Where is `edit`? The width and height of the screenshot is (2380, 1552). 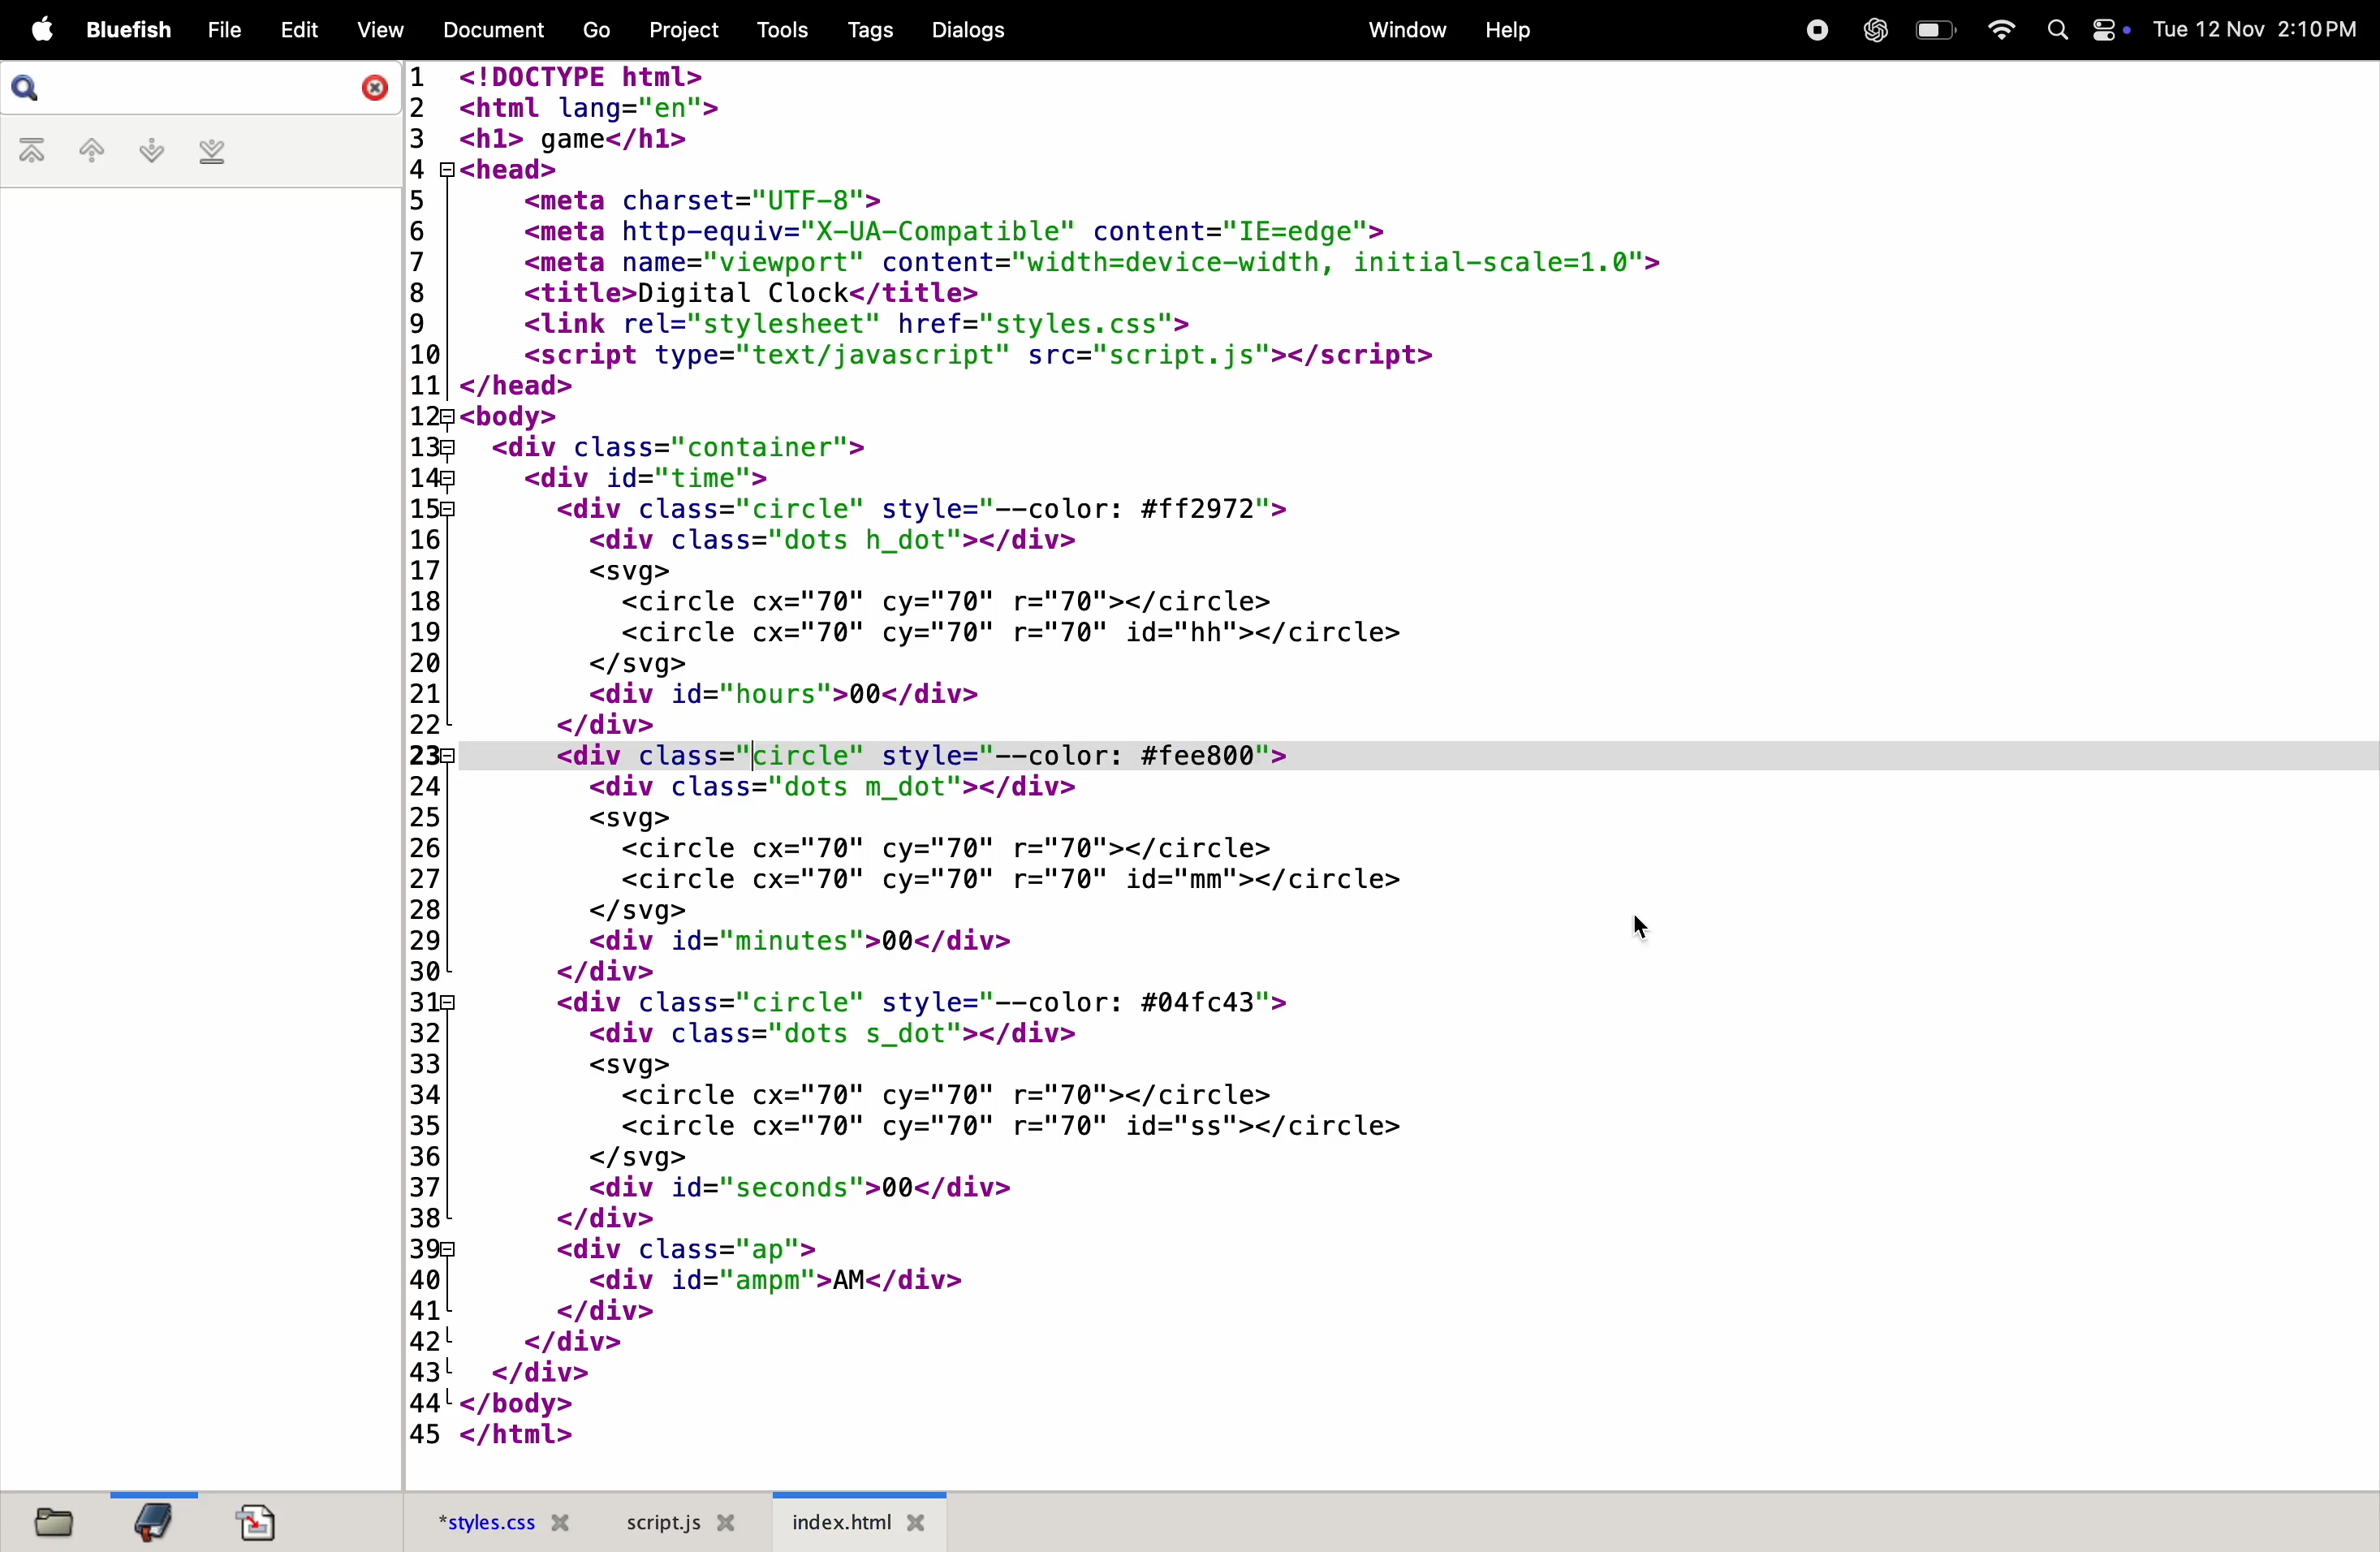 edit is located at coordinates (299, 28).